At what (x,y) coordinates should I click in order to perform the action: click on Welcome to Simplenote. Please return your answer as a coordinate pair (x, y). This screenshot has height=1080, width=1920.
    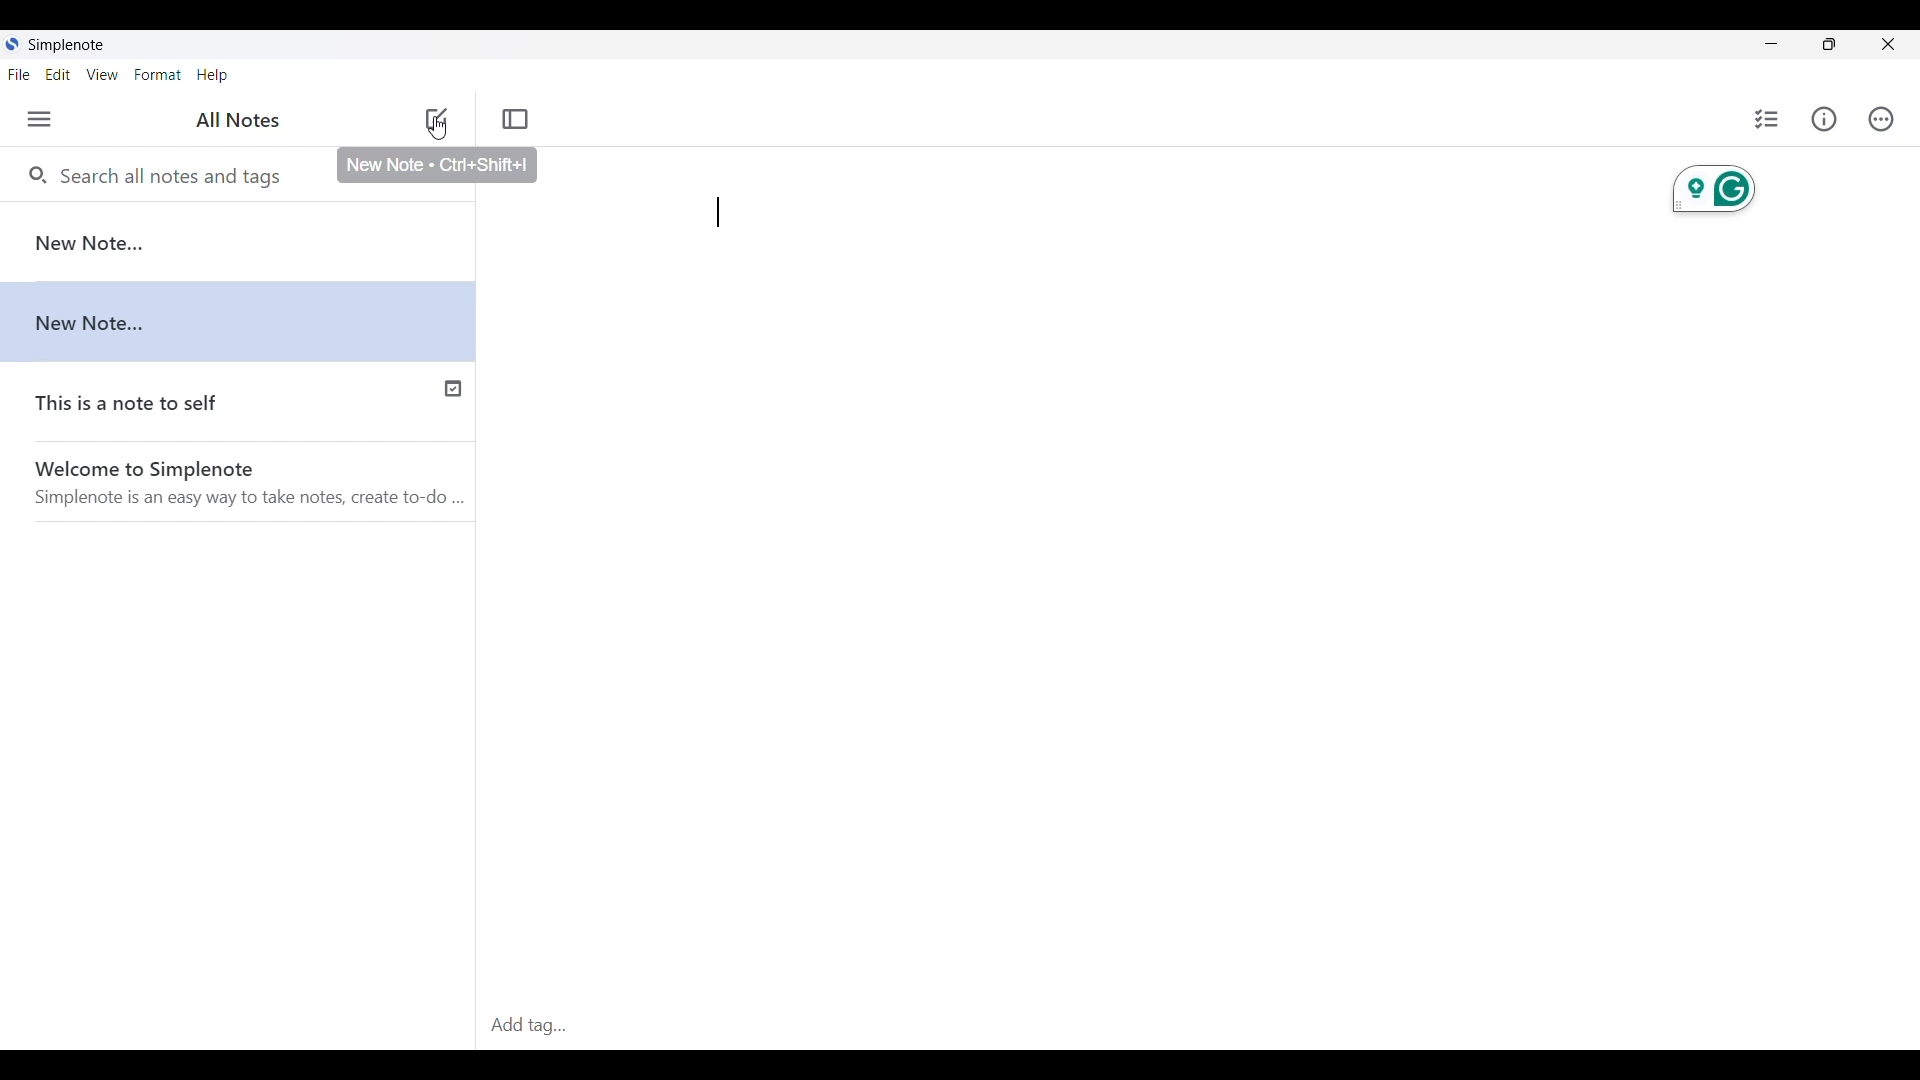
    Looking at the image, I should click on (237, 482).